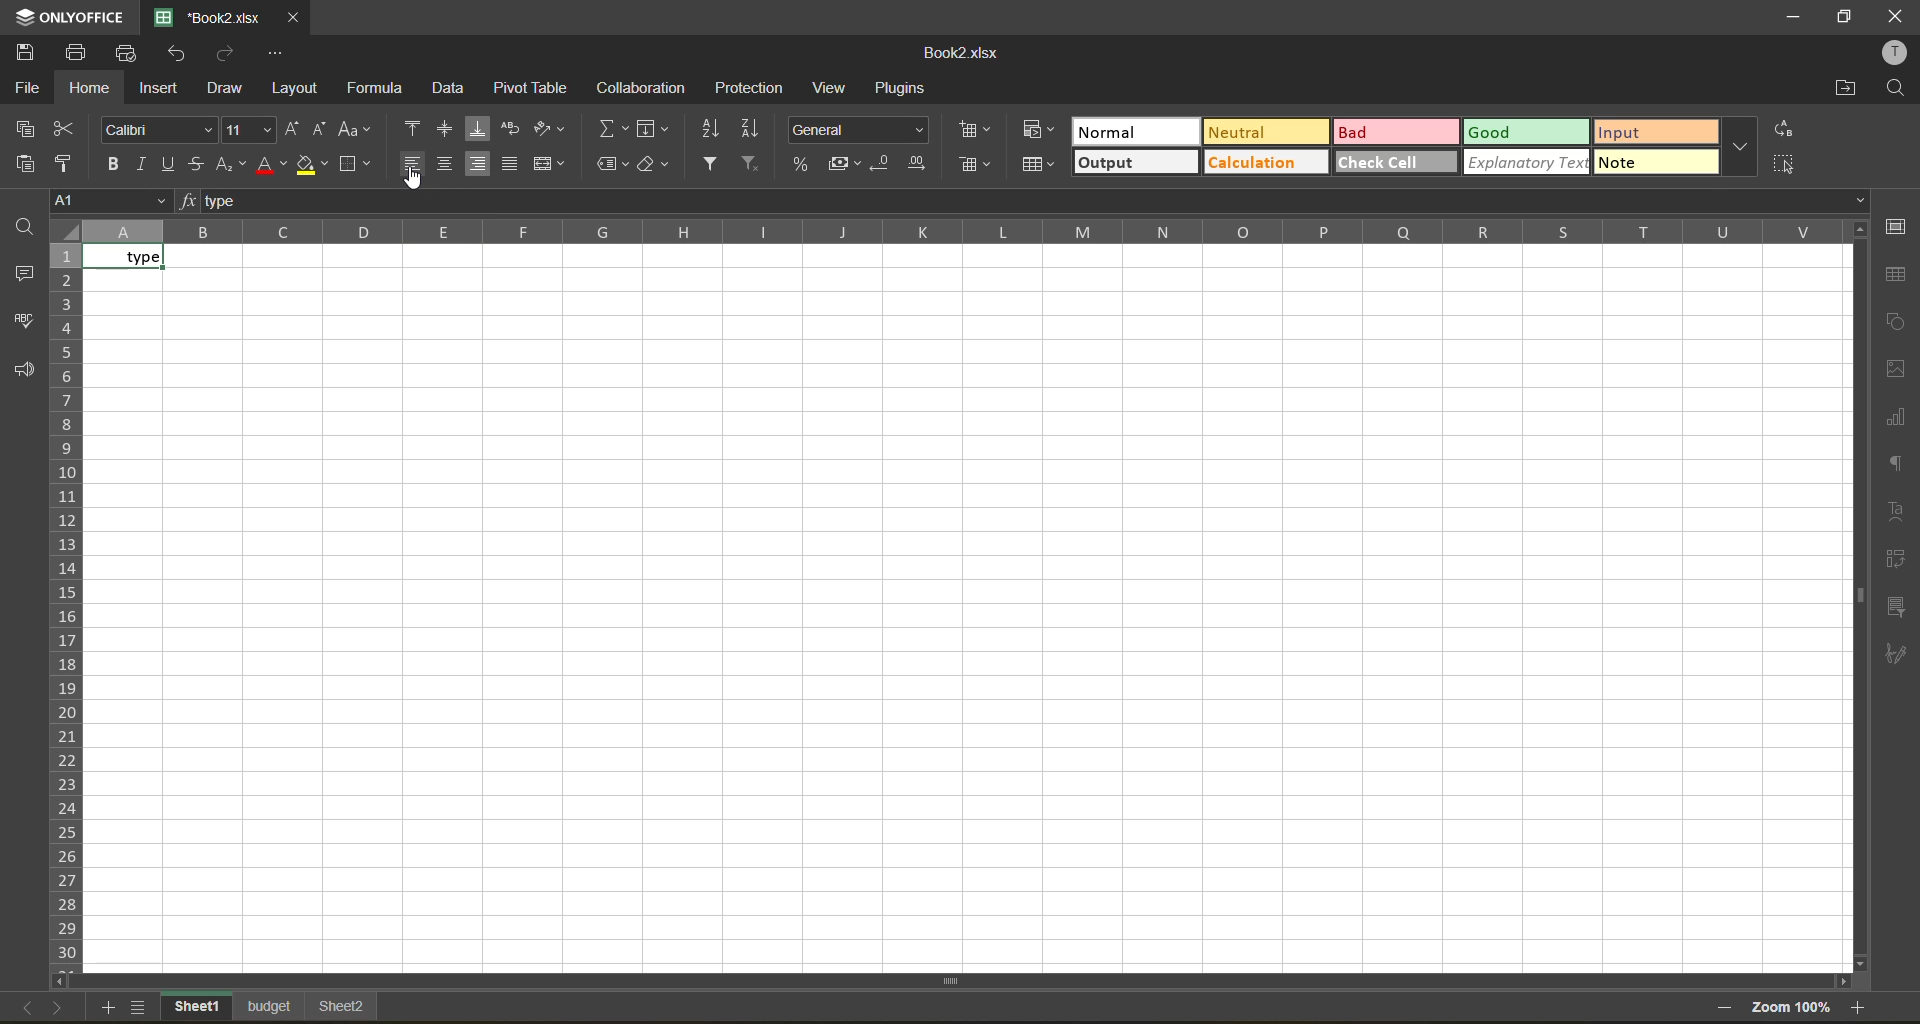  Describe the element at coordinates (1392, 130) in the screenshot. I see `bad` at that location.